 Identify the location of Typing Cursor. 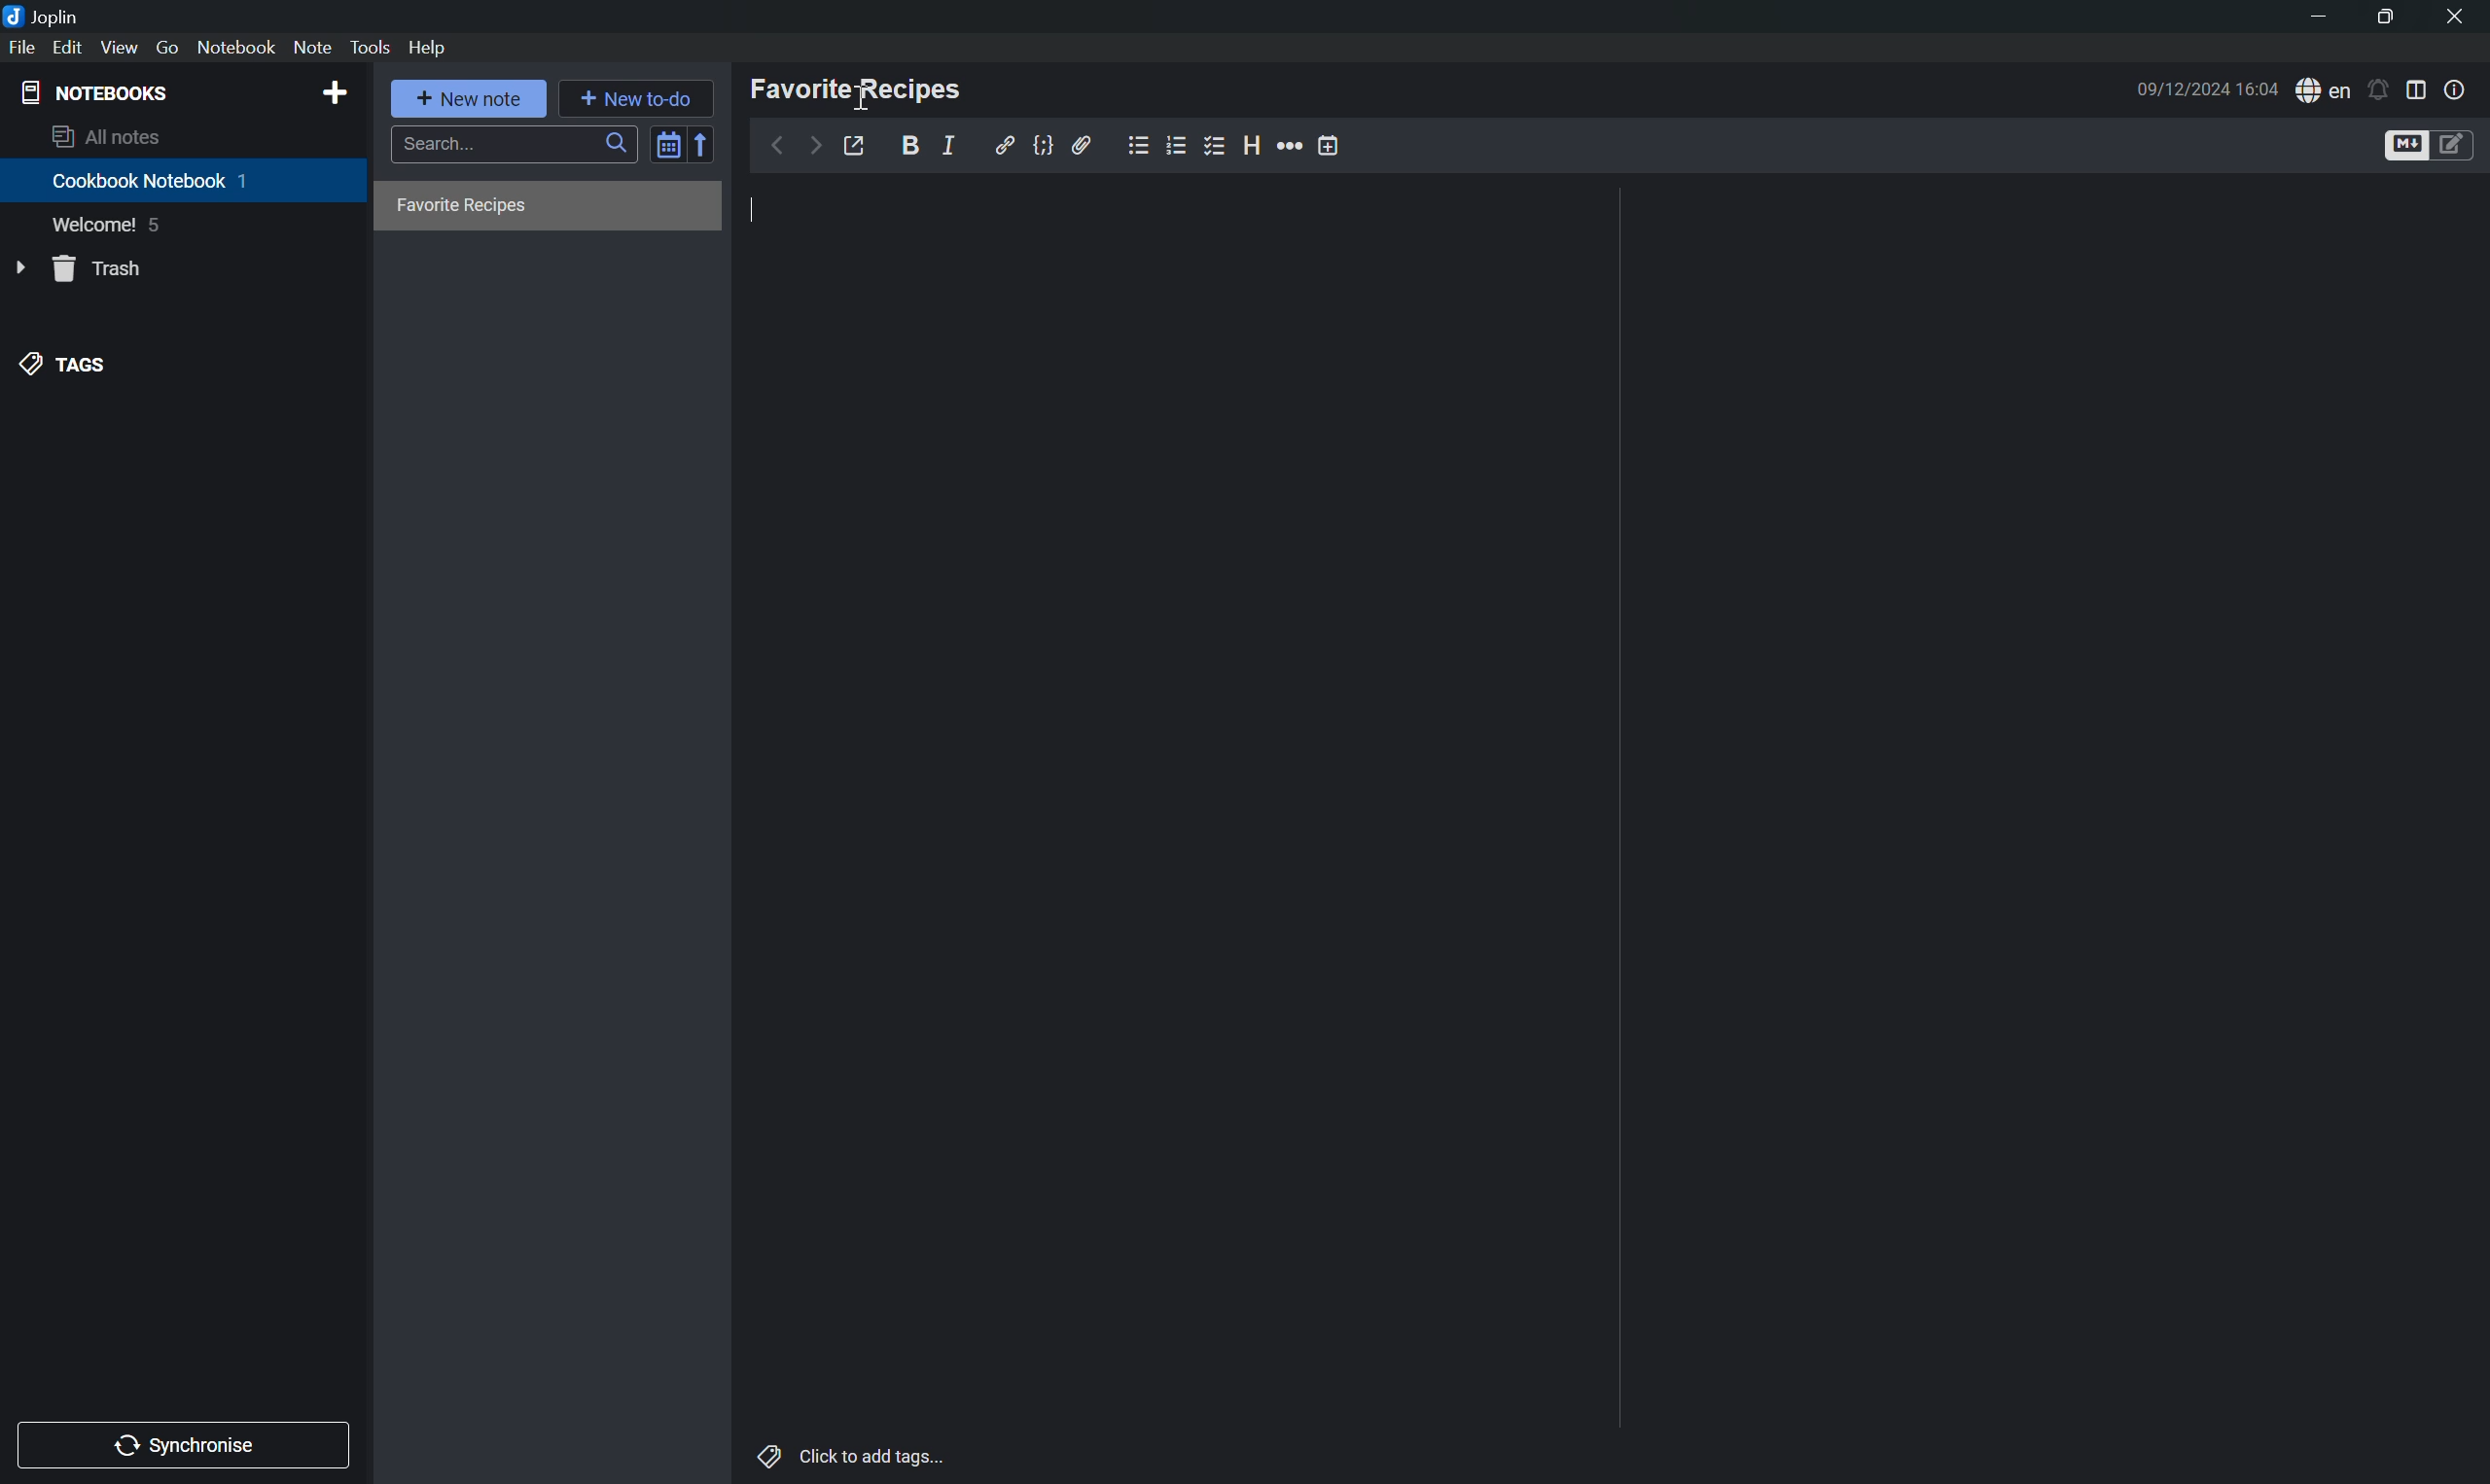
(755, 211).